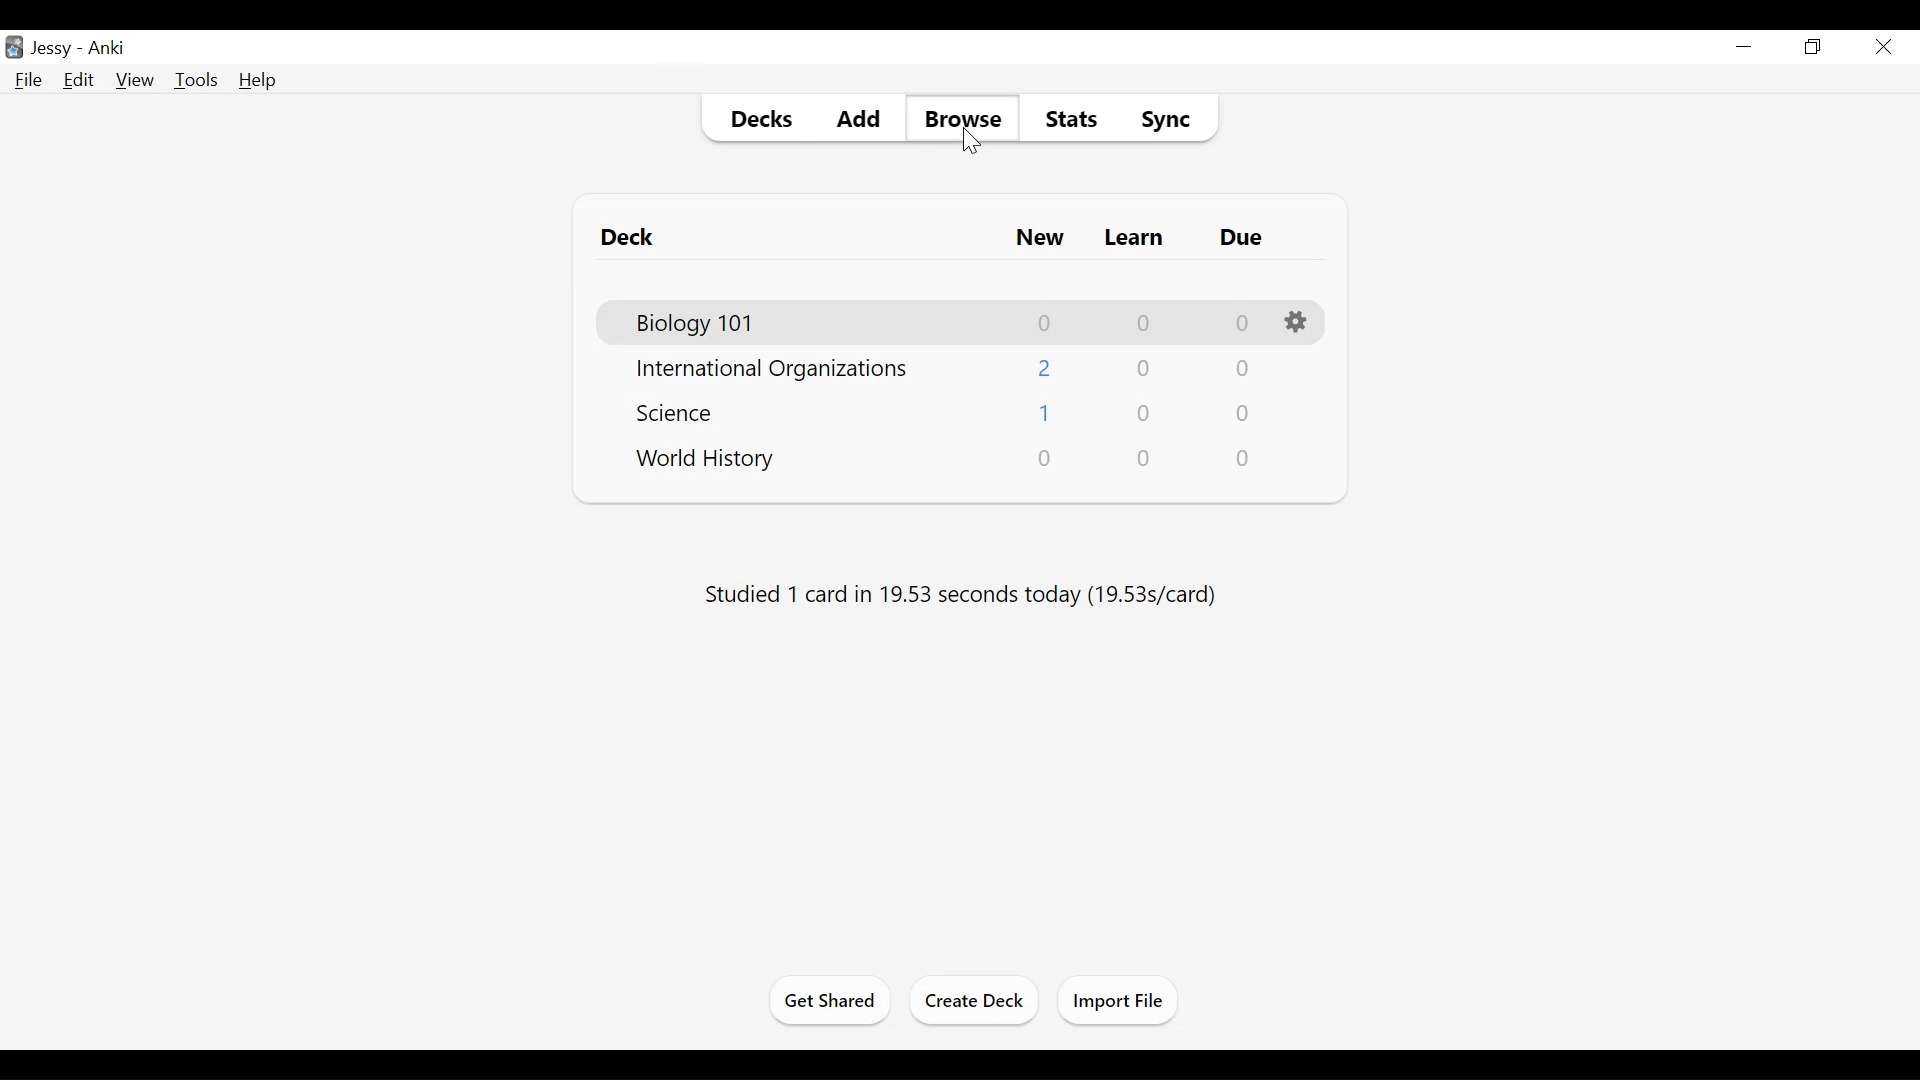  What do you see at coordinates (1042, 413) in the screenshot?
I see `New Card Count` at bounding box center [1042, 413].